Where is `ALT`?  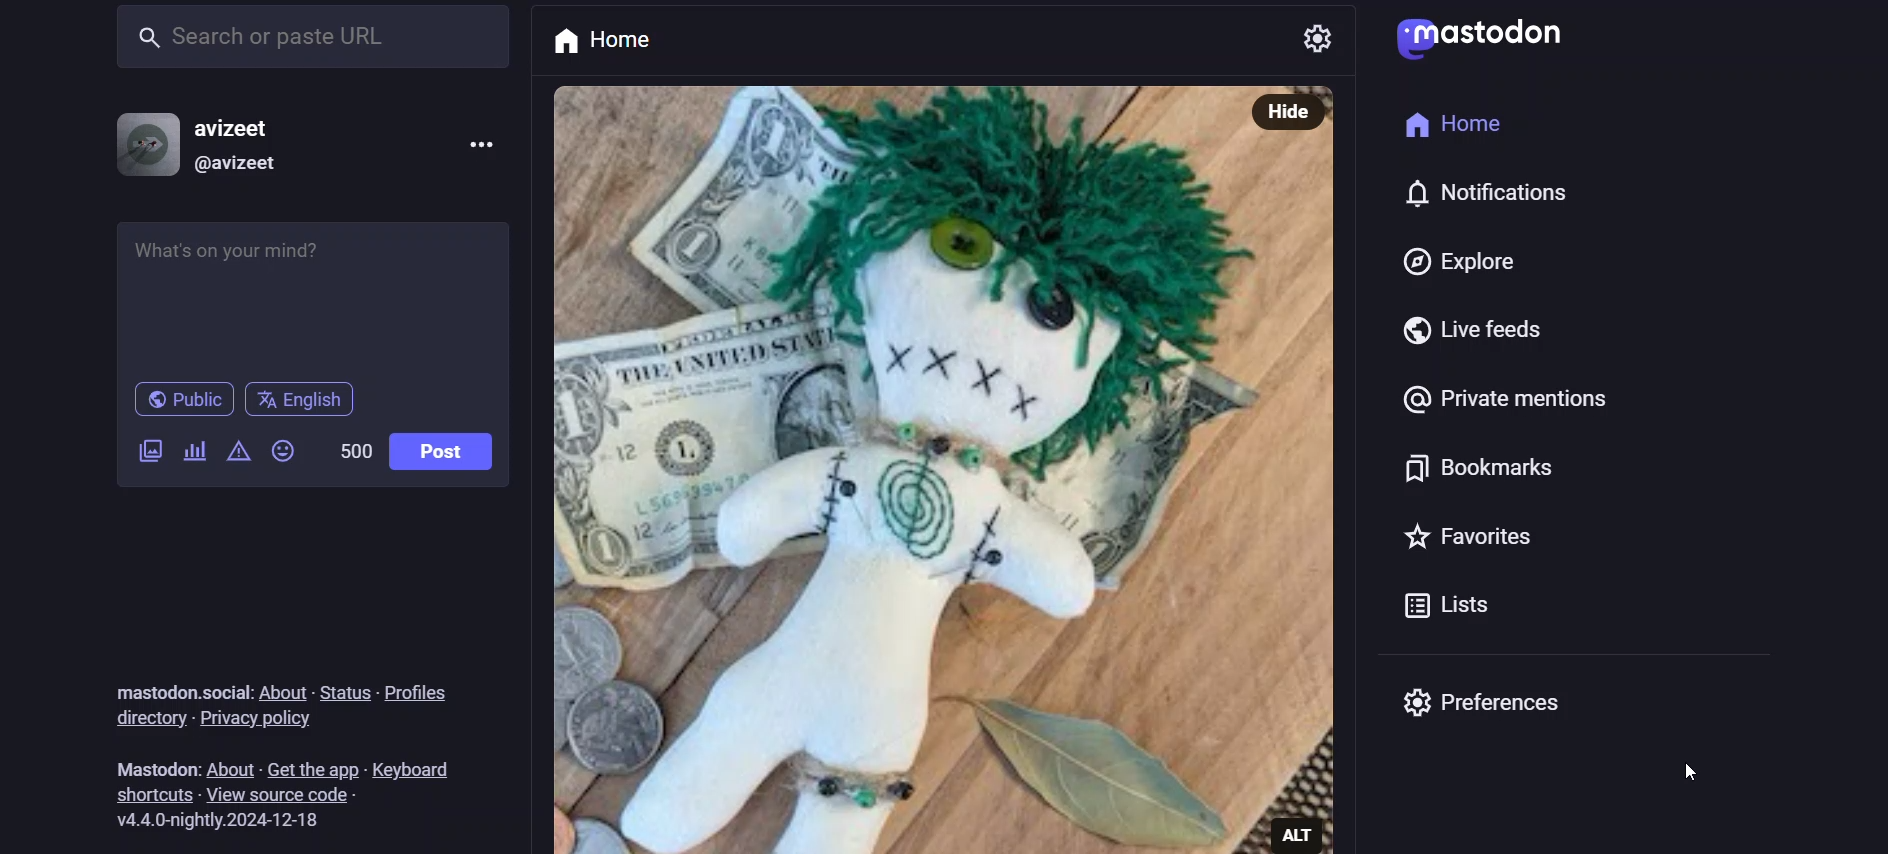
ALT is located at coordinates (1295, 833).